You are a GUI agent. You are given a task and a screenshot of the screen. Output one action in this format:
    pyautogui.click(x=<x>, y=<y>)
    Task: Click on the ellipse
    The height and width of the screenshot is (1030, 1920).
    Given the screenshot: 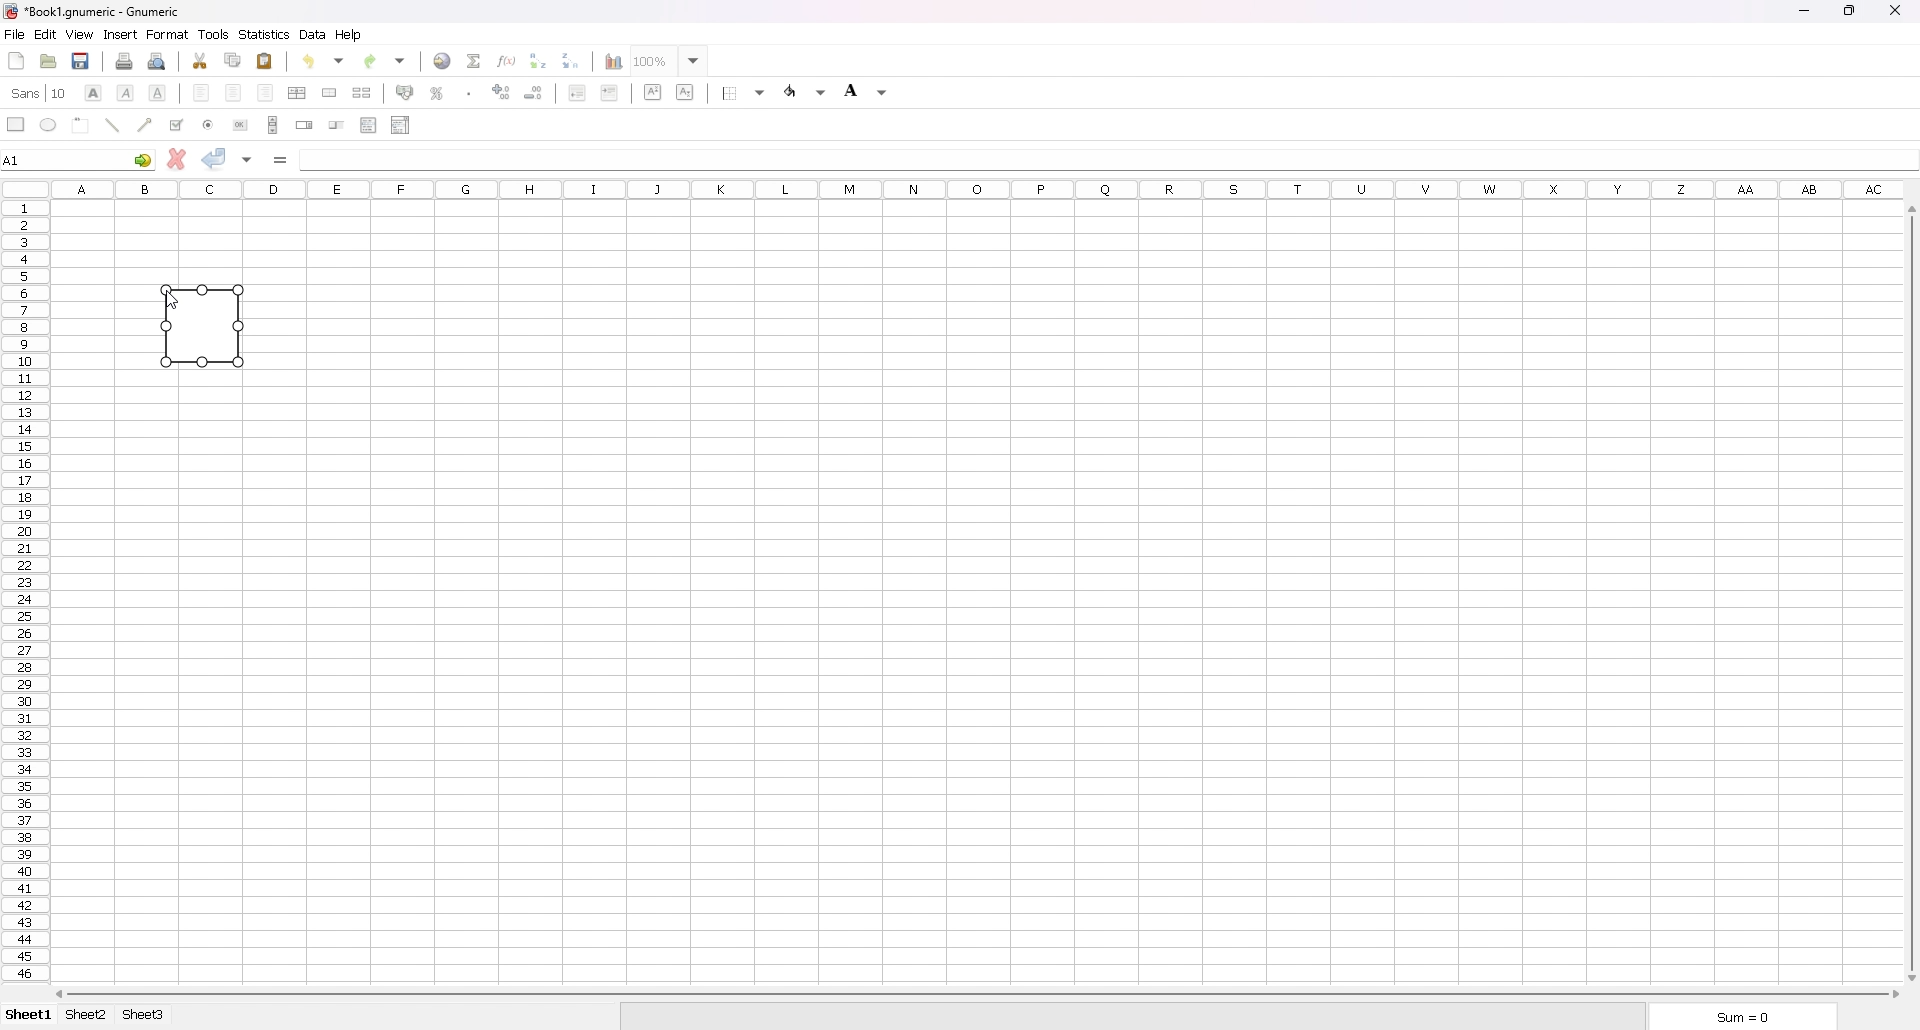 What is the action you would take?
    pyautogui.click(x=50, y=125)
    